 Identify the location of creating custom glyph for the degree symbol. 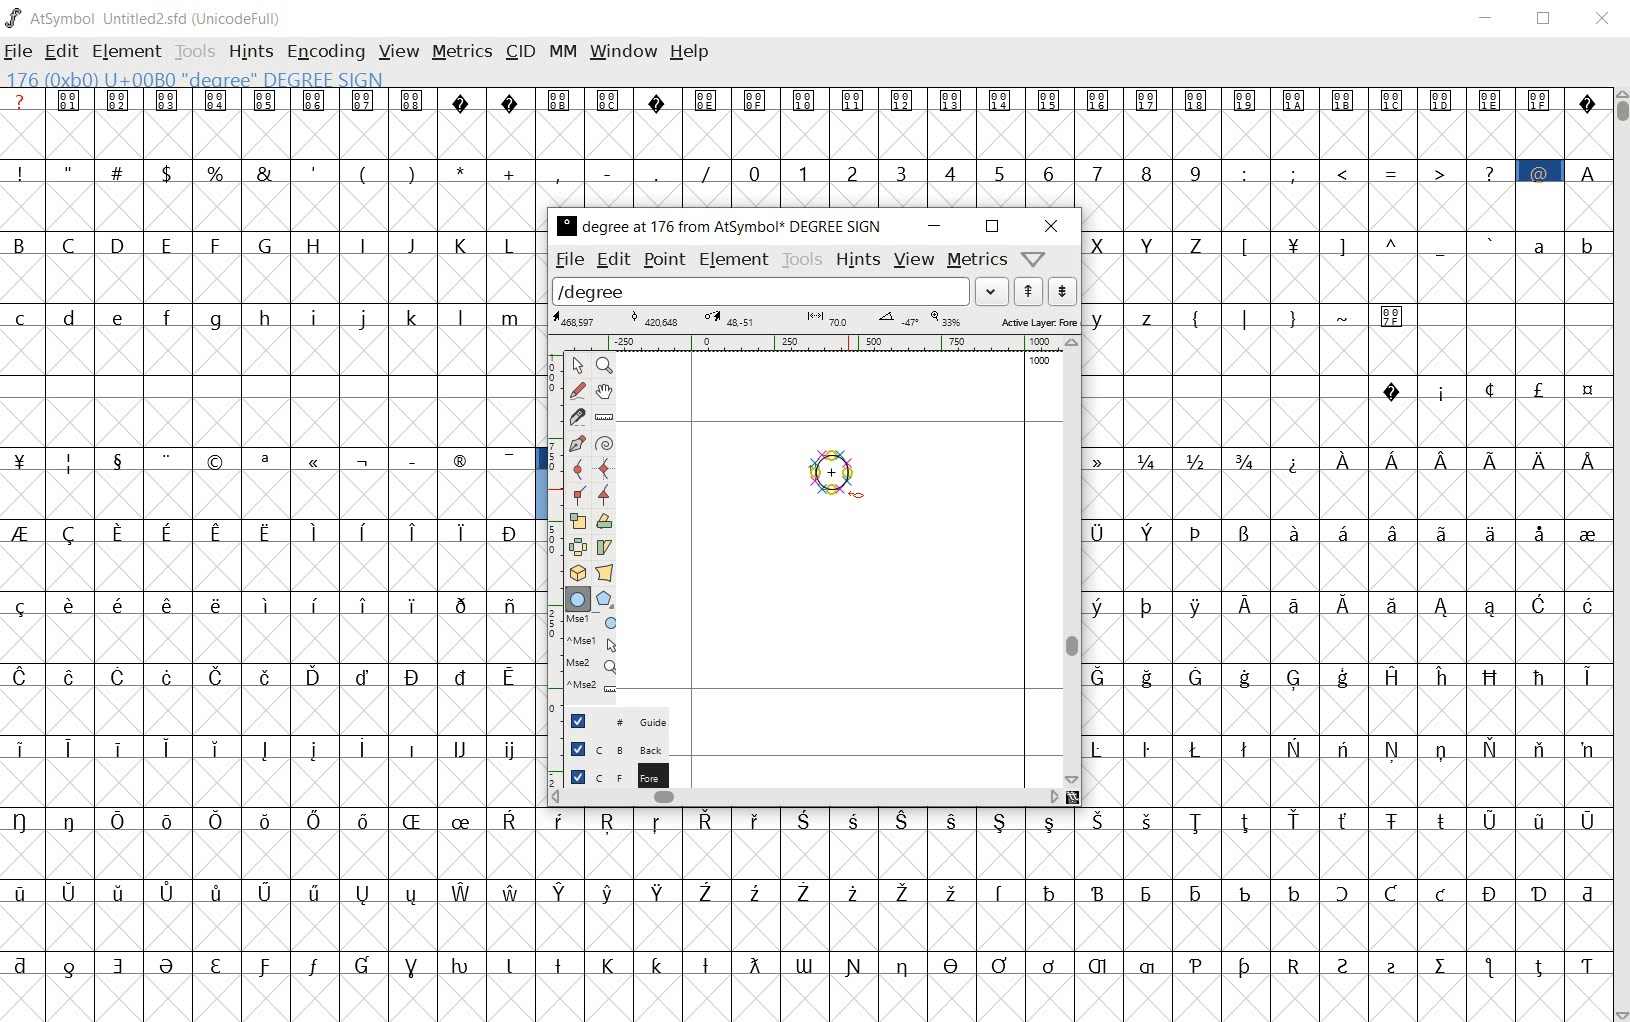
(837, 477).